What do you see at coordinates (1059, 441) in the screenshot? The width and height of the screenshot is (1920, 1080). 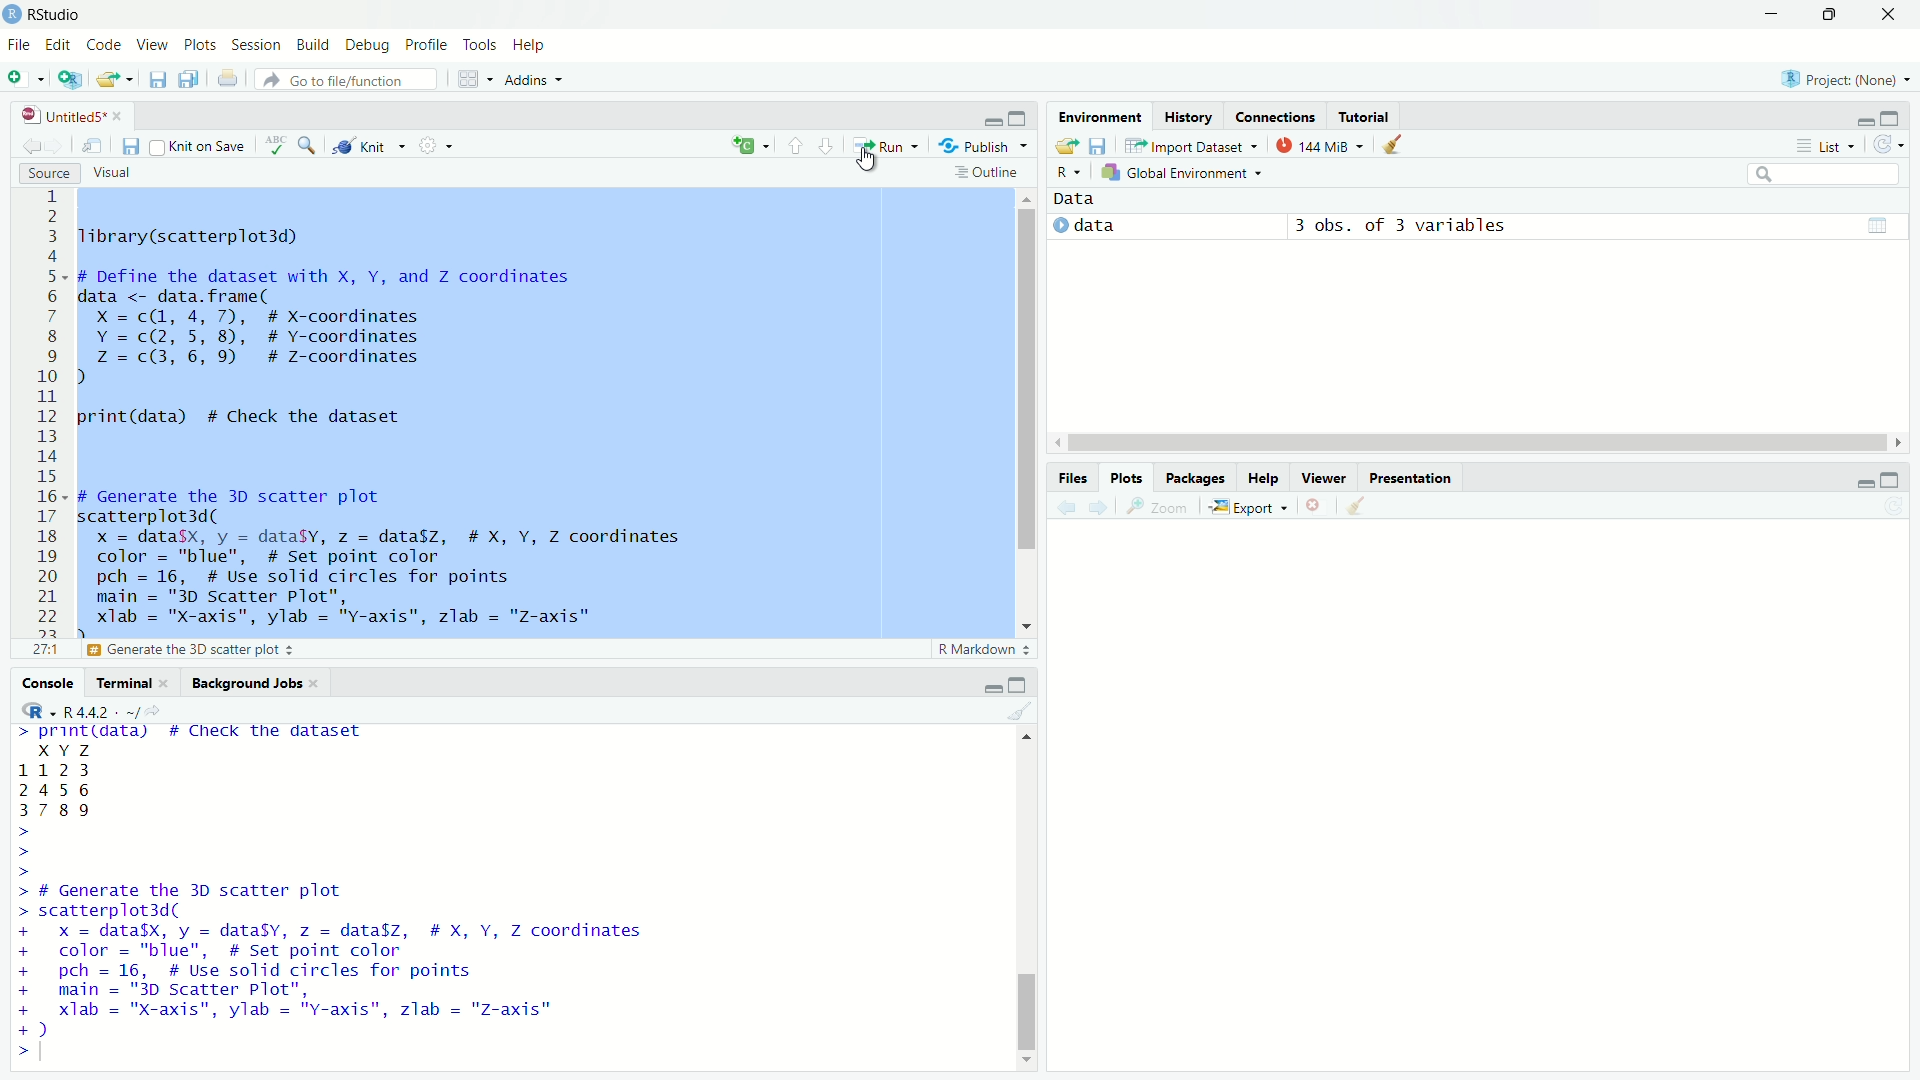 I see `move left` at bounding box center [1059, 441].